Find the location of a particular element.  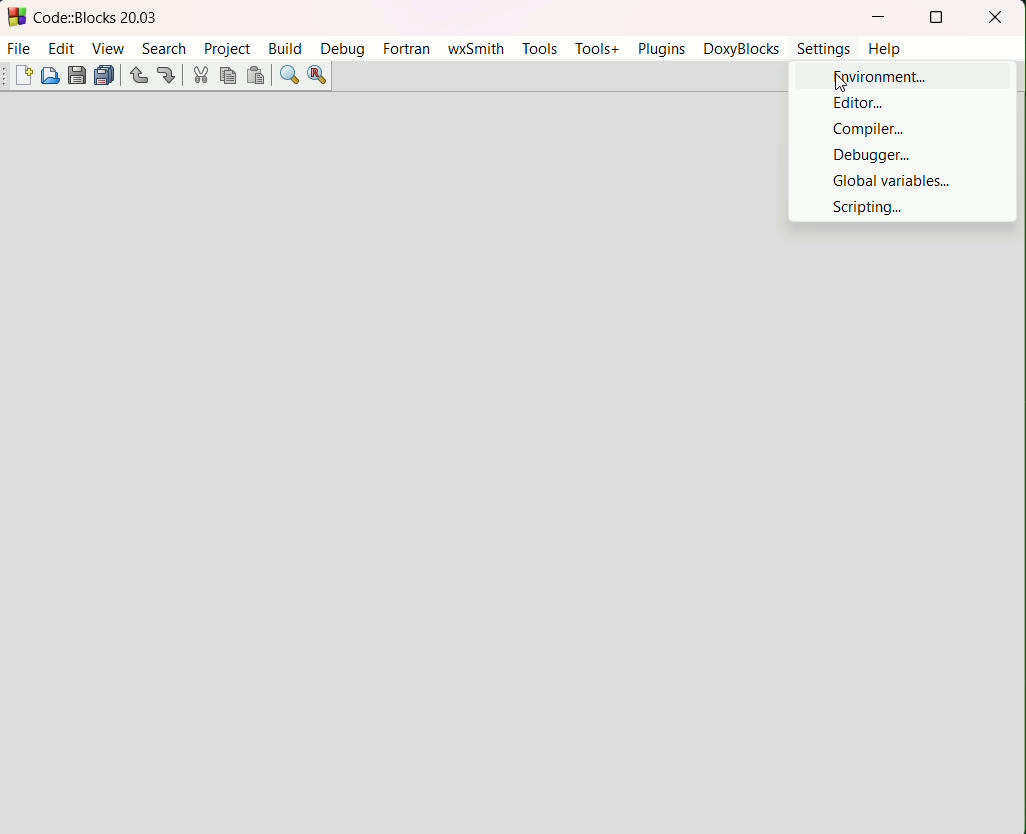

Cursor is located at coordinates (841, 82).